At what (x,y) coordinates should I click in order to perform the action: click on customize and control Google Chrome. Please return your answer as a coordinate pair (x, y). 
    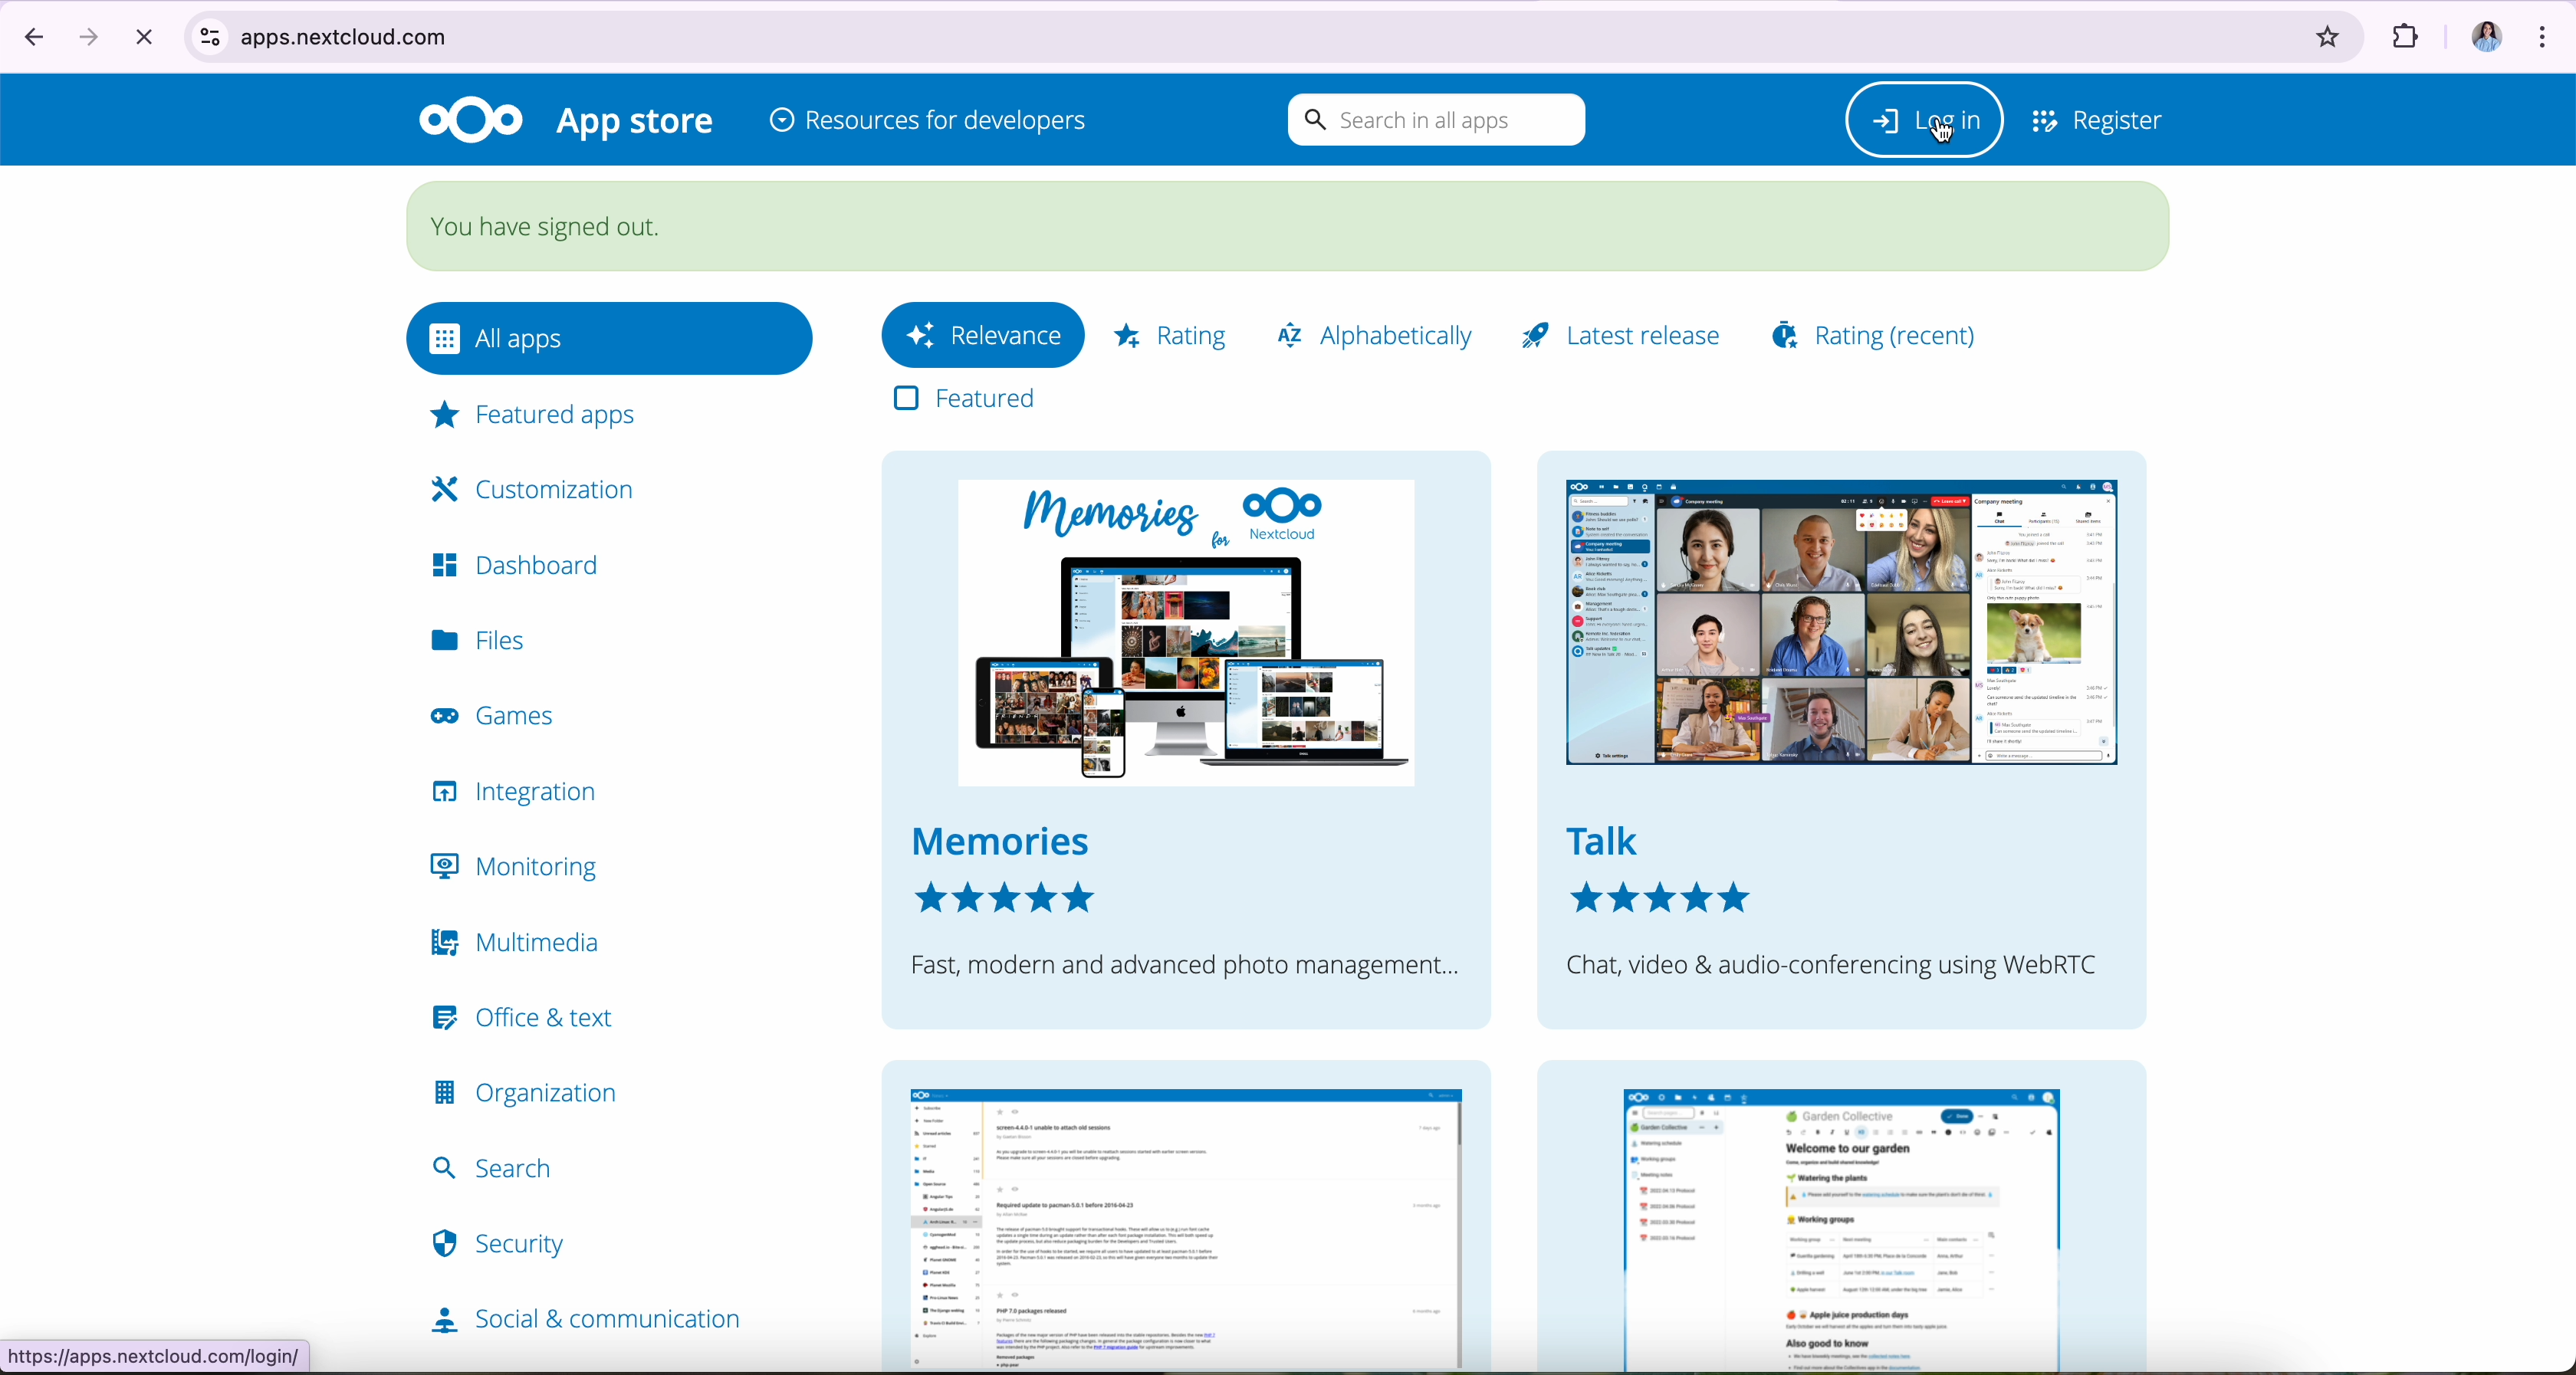
    Looking at the image, I should click on (2542, 35).